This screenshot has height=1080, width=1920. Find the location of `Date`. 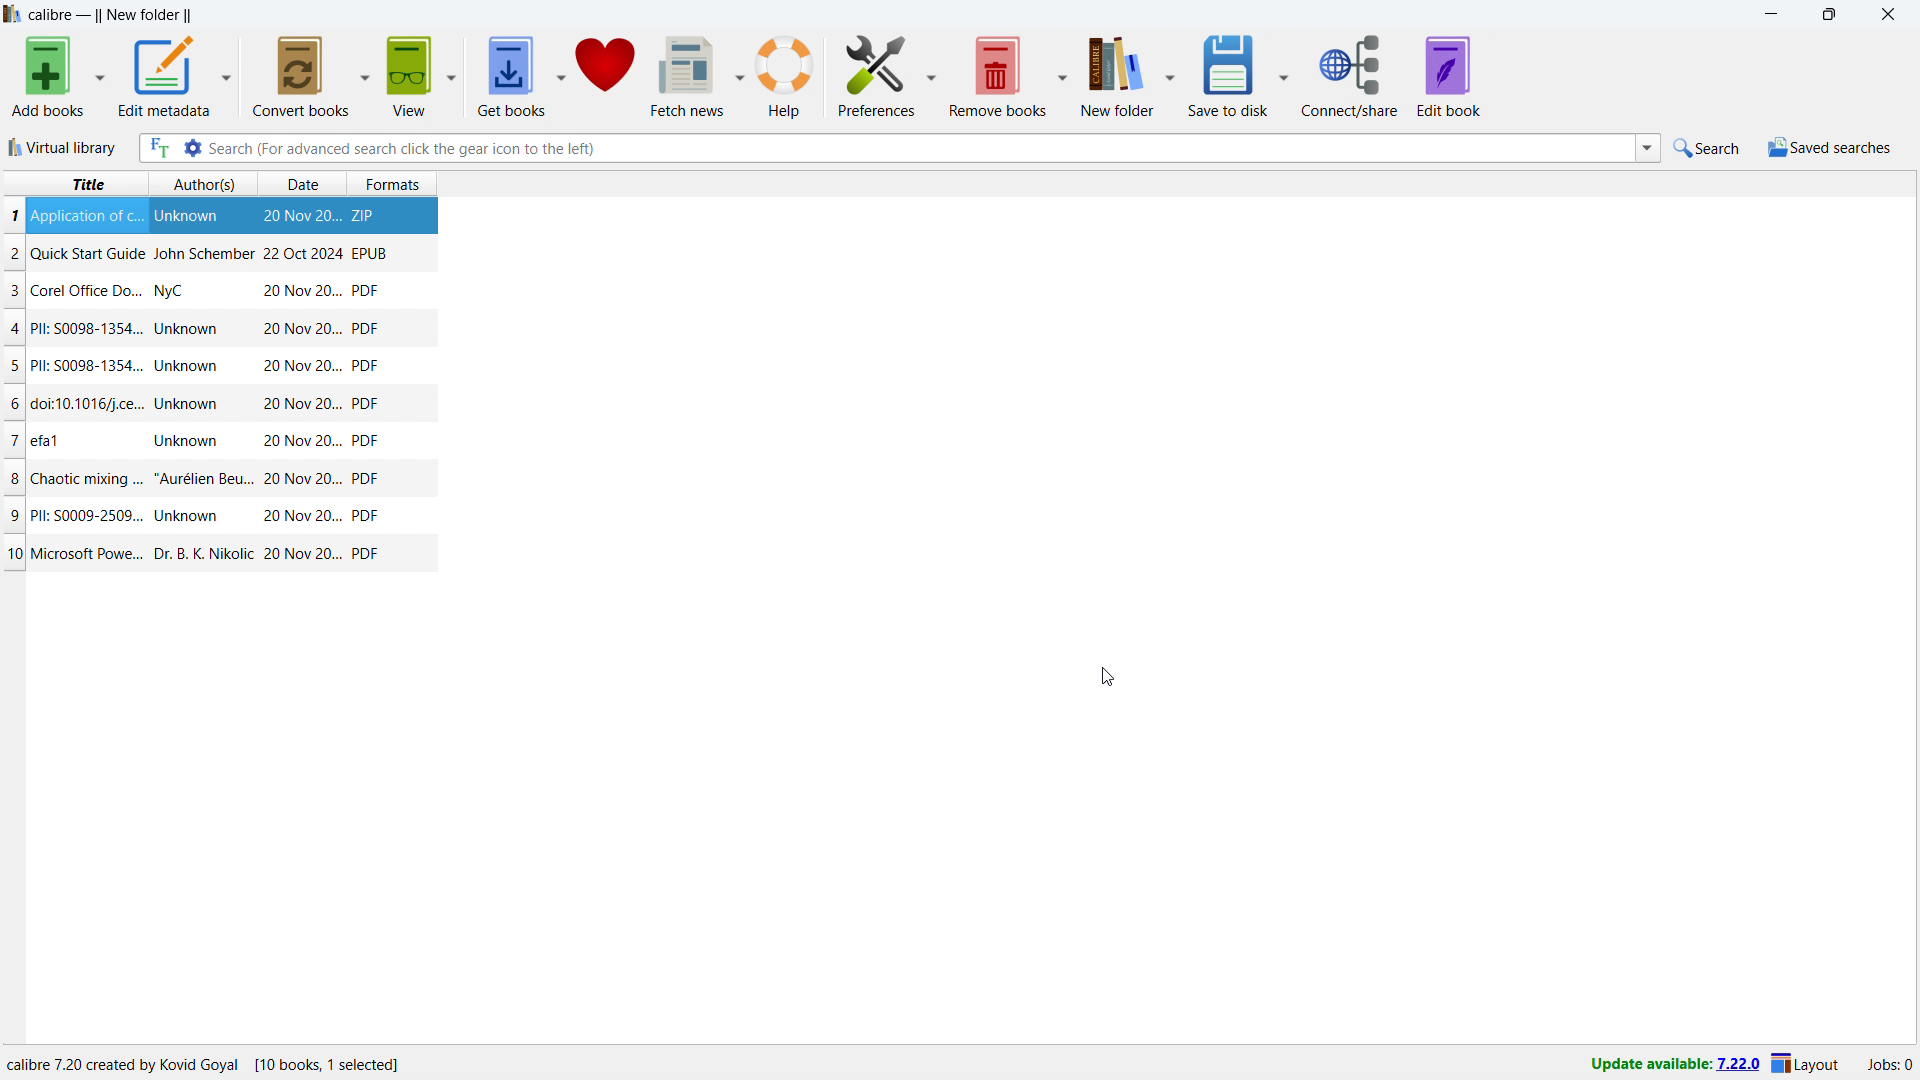

Date is located at coordinates (302, 366).